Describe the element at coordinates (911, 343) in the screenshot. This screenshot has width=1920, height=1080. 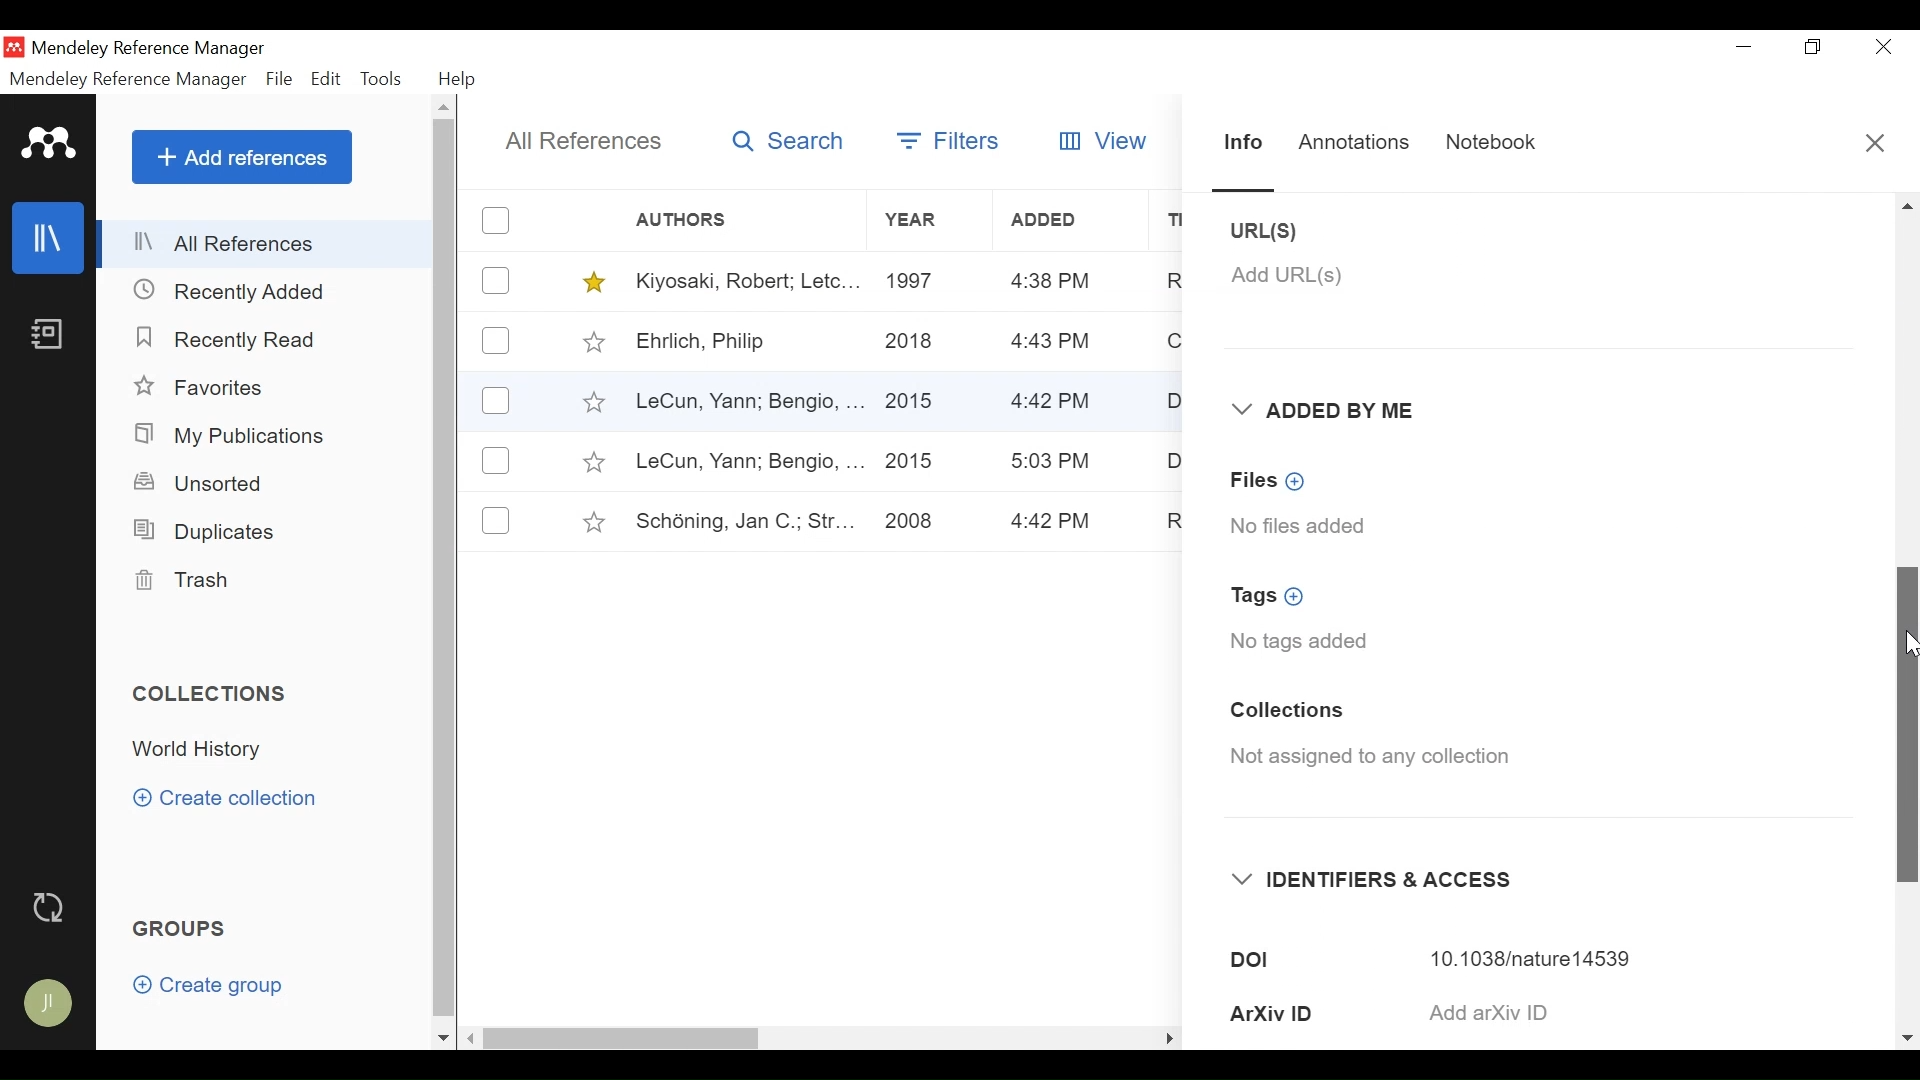
I see `2018` at that location.